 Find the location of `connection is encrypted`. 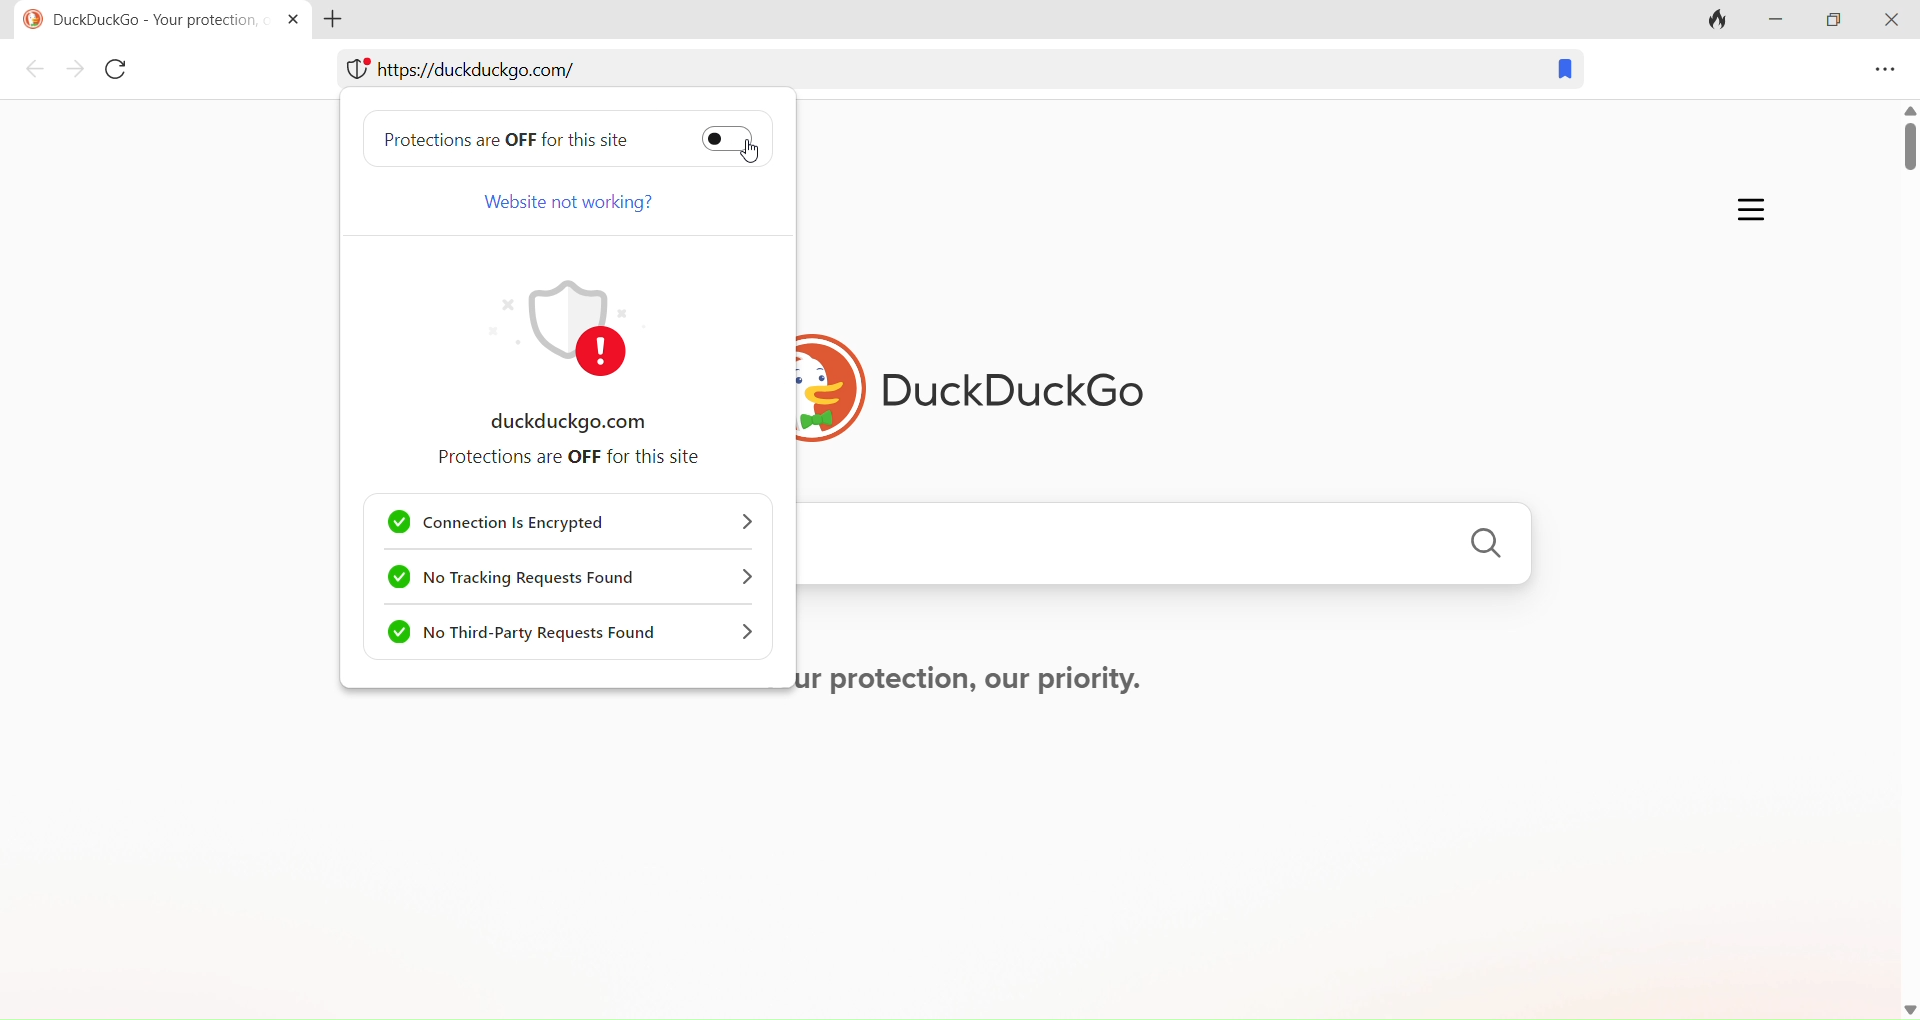

connection is encrypted is located at coordinates (563, 522).